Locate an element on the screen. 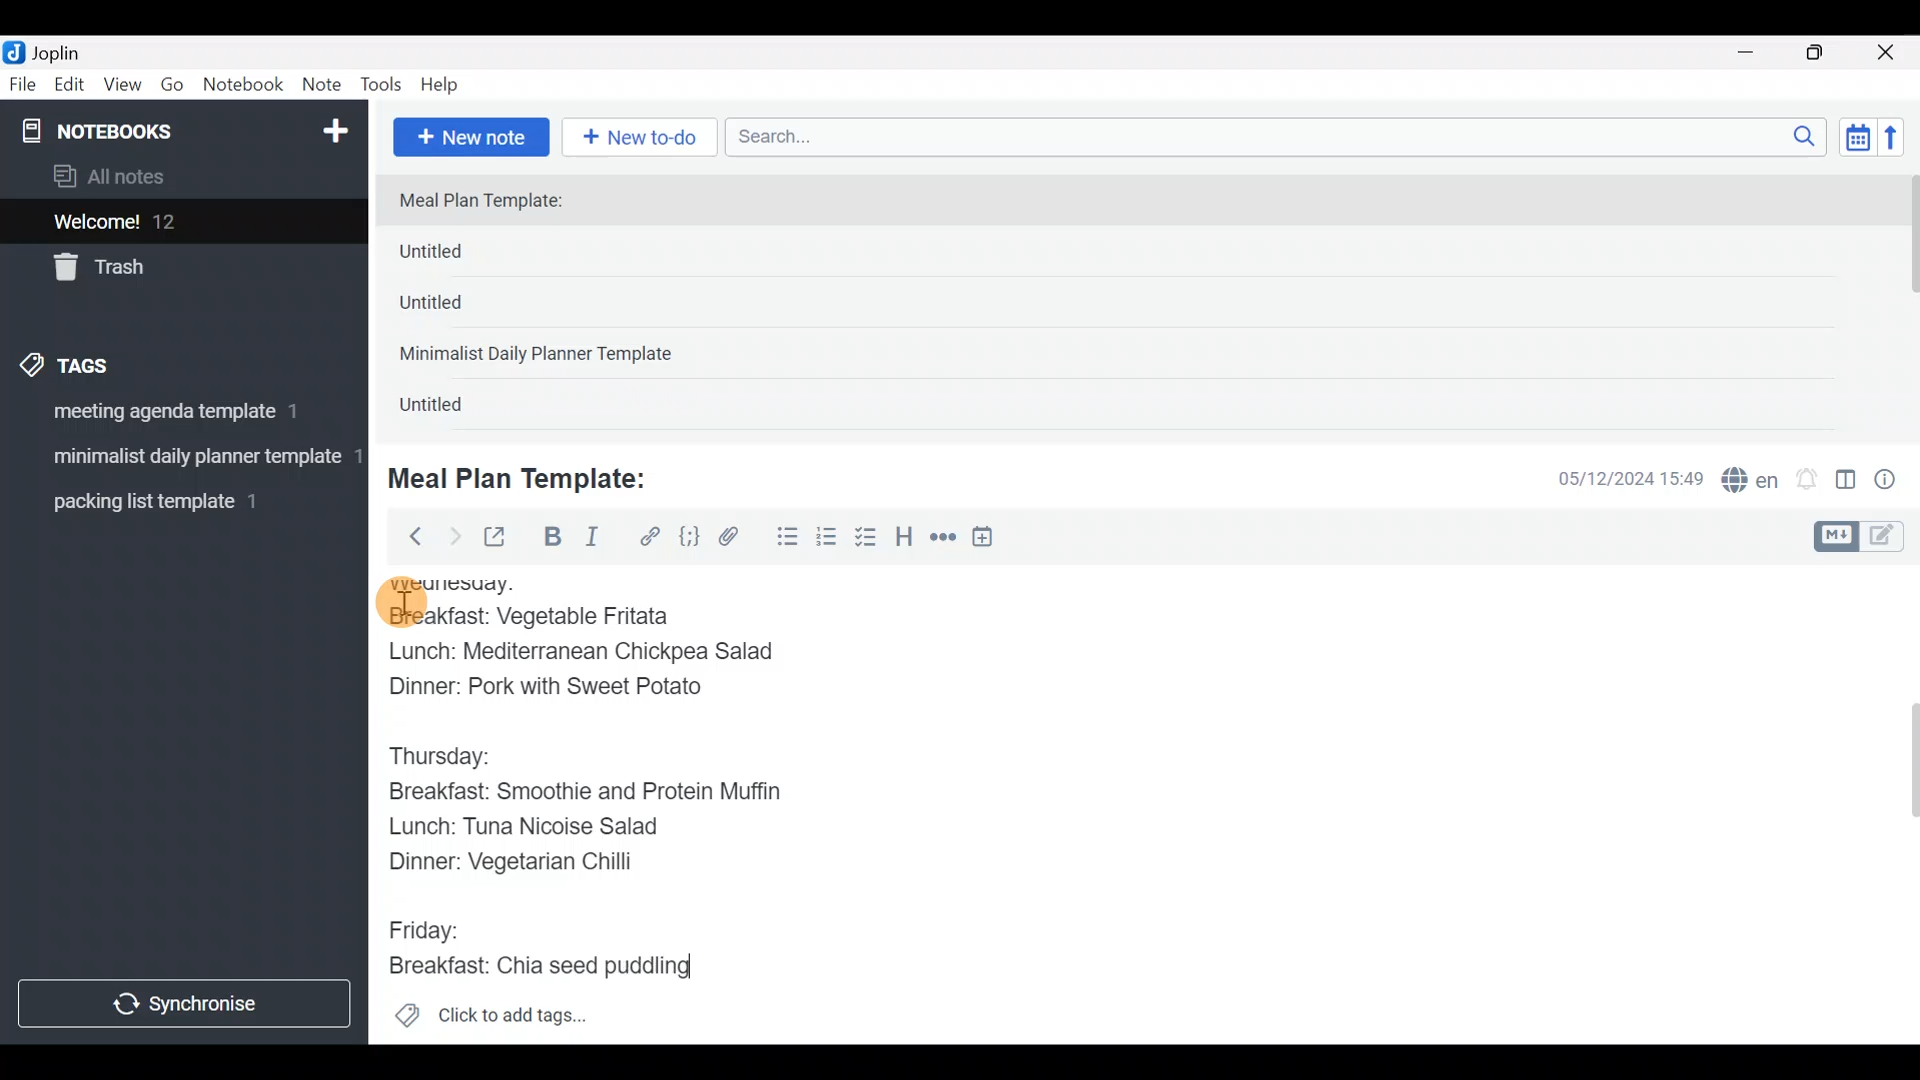  scroll bar is located at coordinates (1907, 302).